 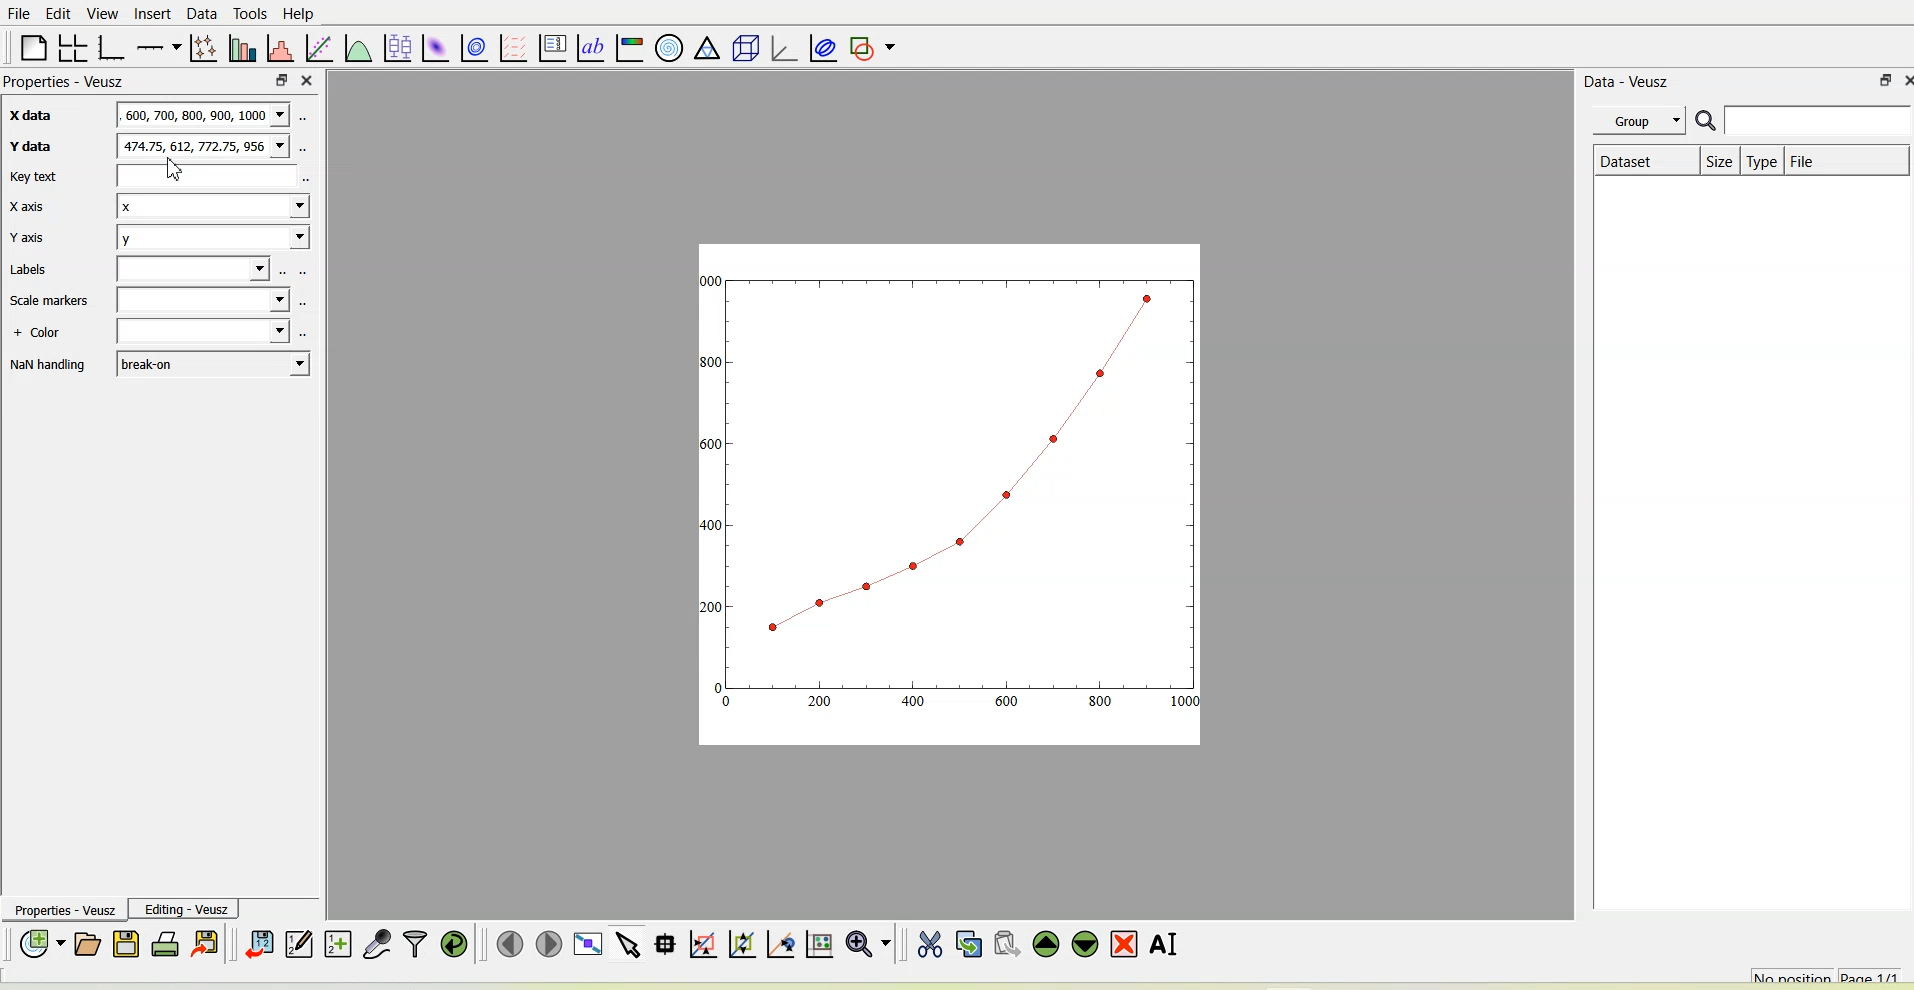 What do you see at coordinates (1807, 160) in the screenshot?
I see `File` at bounding box center [1807, 160].